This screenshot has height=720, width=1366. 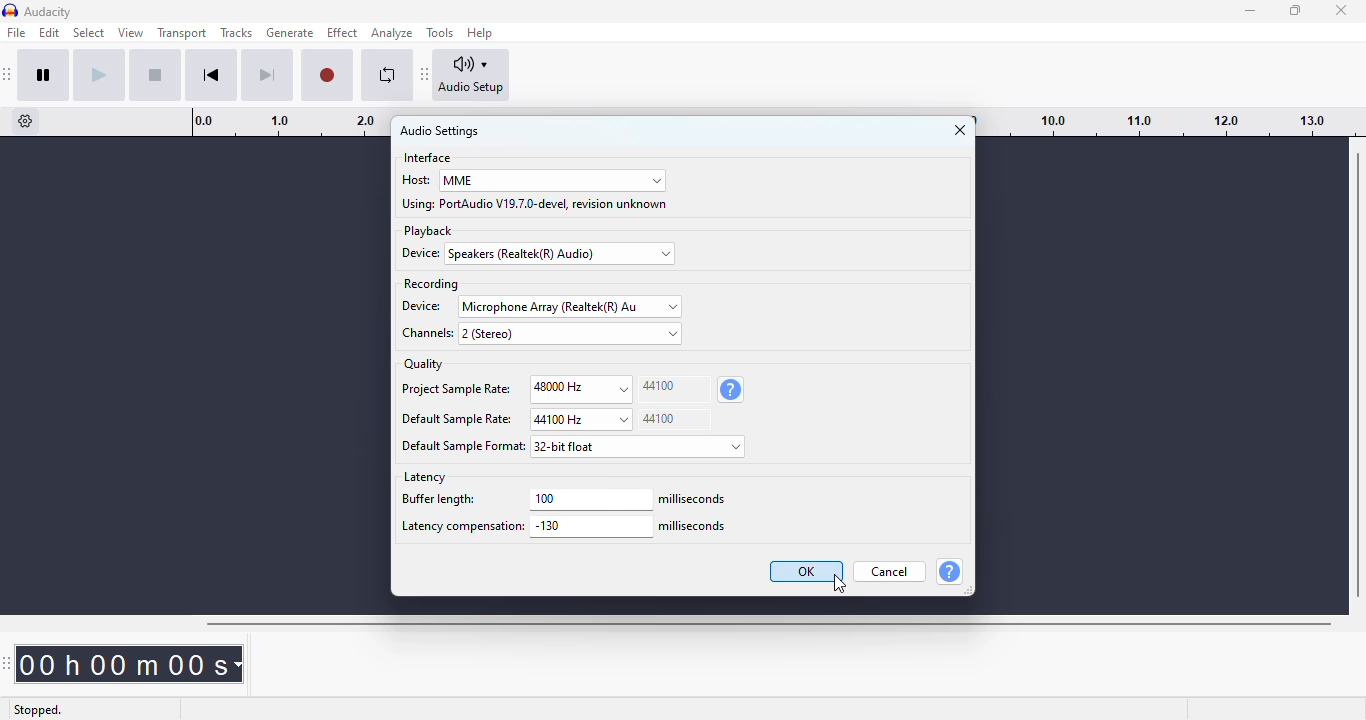 What do you see at coordinates (472, 75) in the screenshot?
I see `audio setup` at bounding box center [472, 75].